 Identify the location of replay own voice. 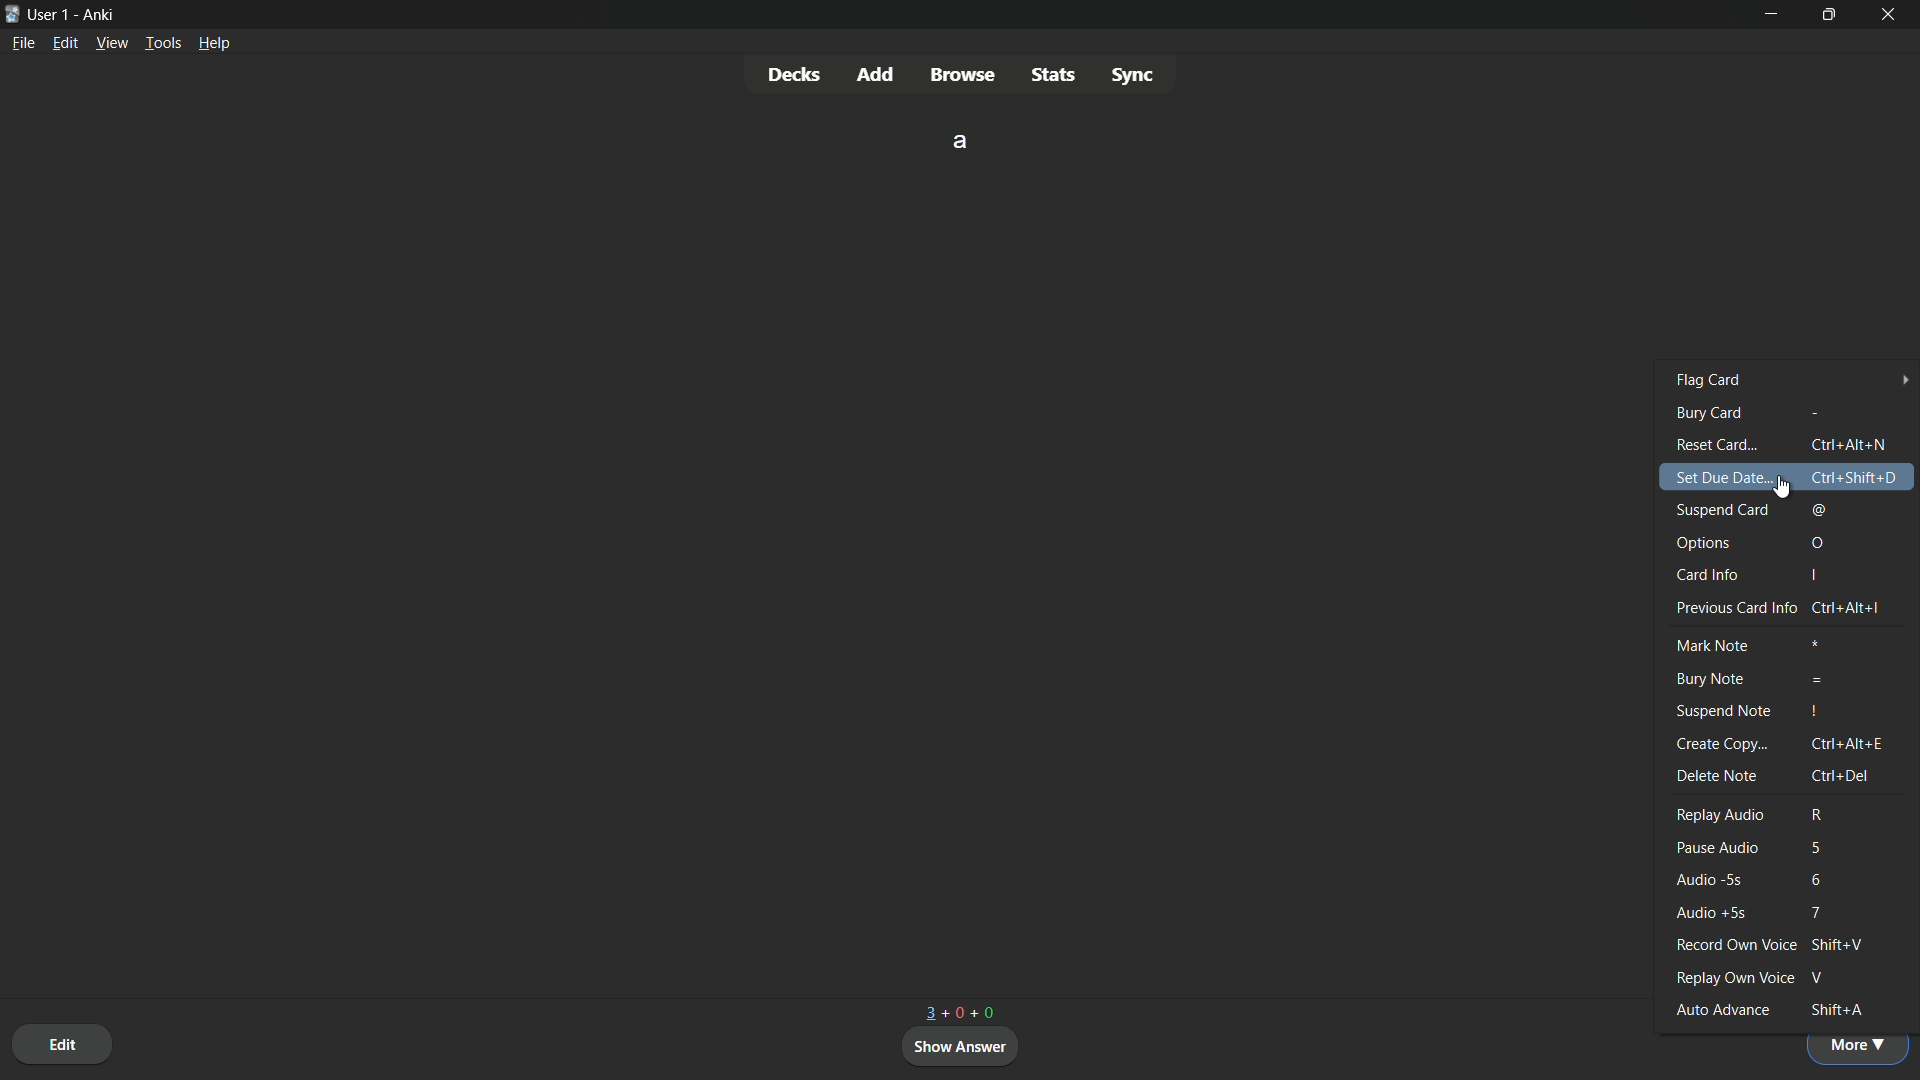
(1734, 979).